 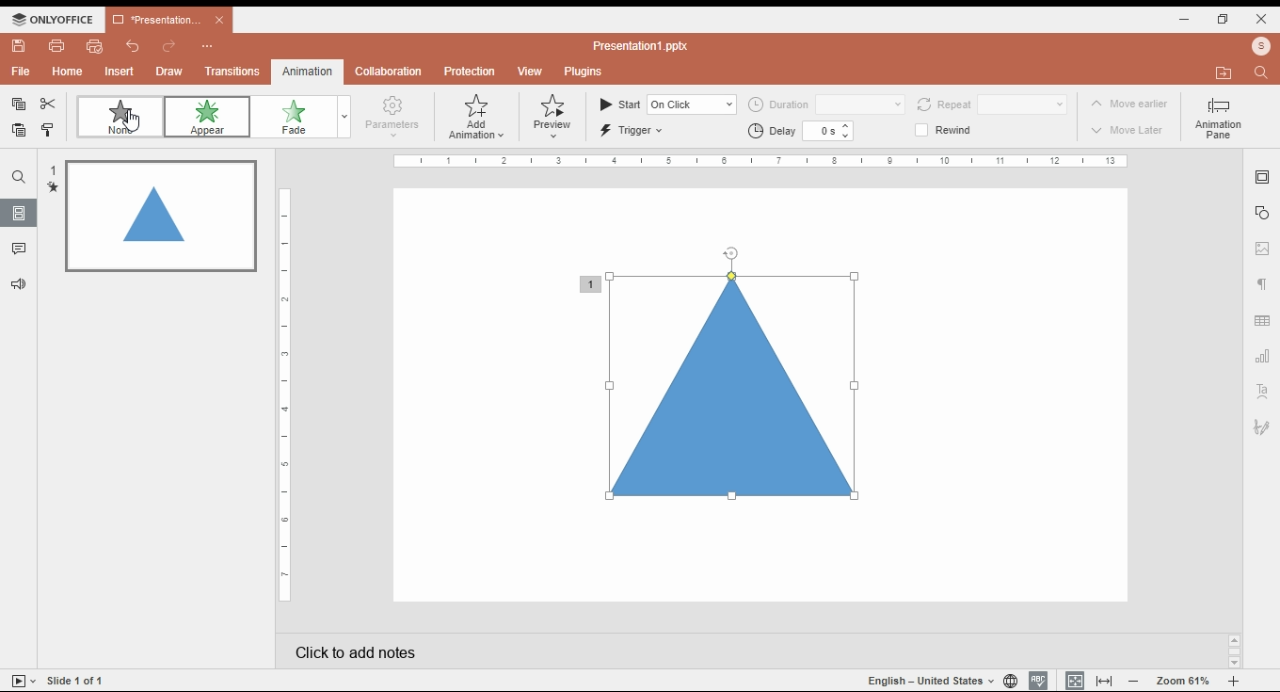 I want to click on fit to width, so click(x=1104, y=682).